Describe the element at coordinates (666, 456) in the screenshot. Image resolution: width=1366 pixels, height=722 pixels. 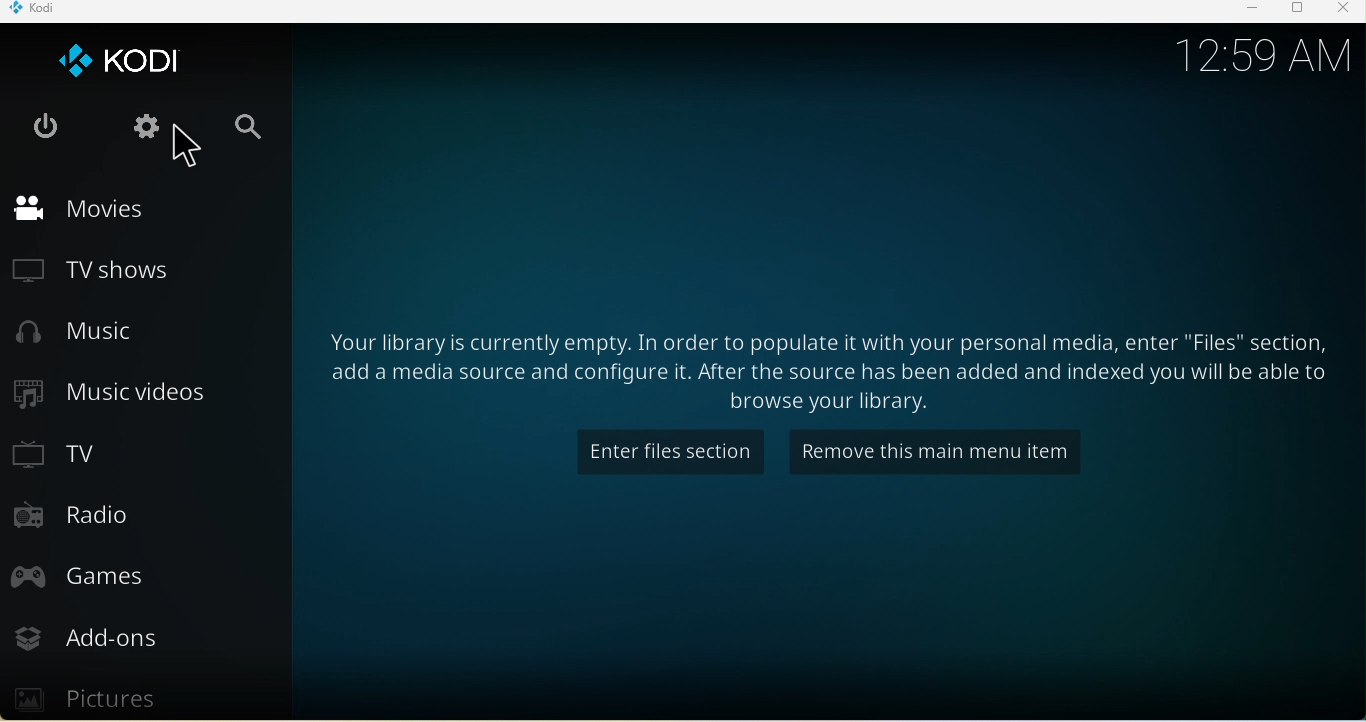
I see `Enter files section` at that location.